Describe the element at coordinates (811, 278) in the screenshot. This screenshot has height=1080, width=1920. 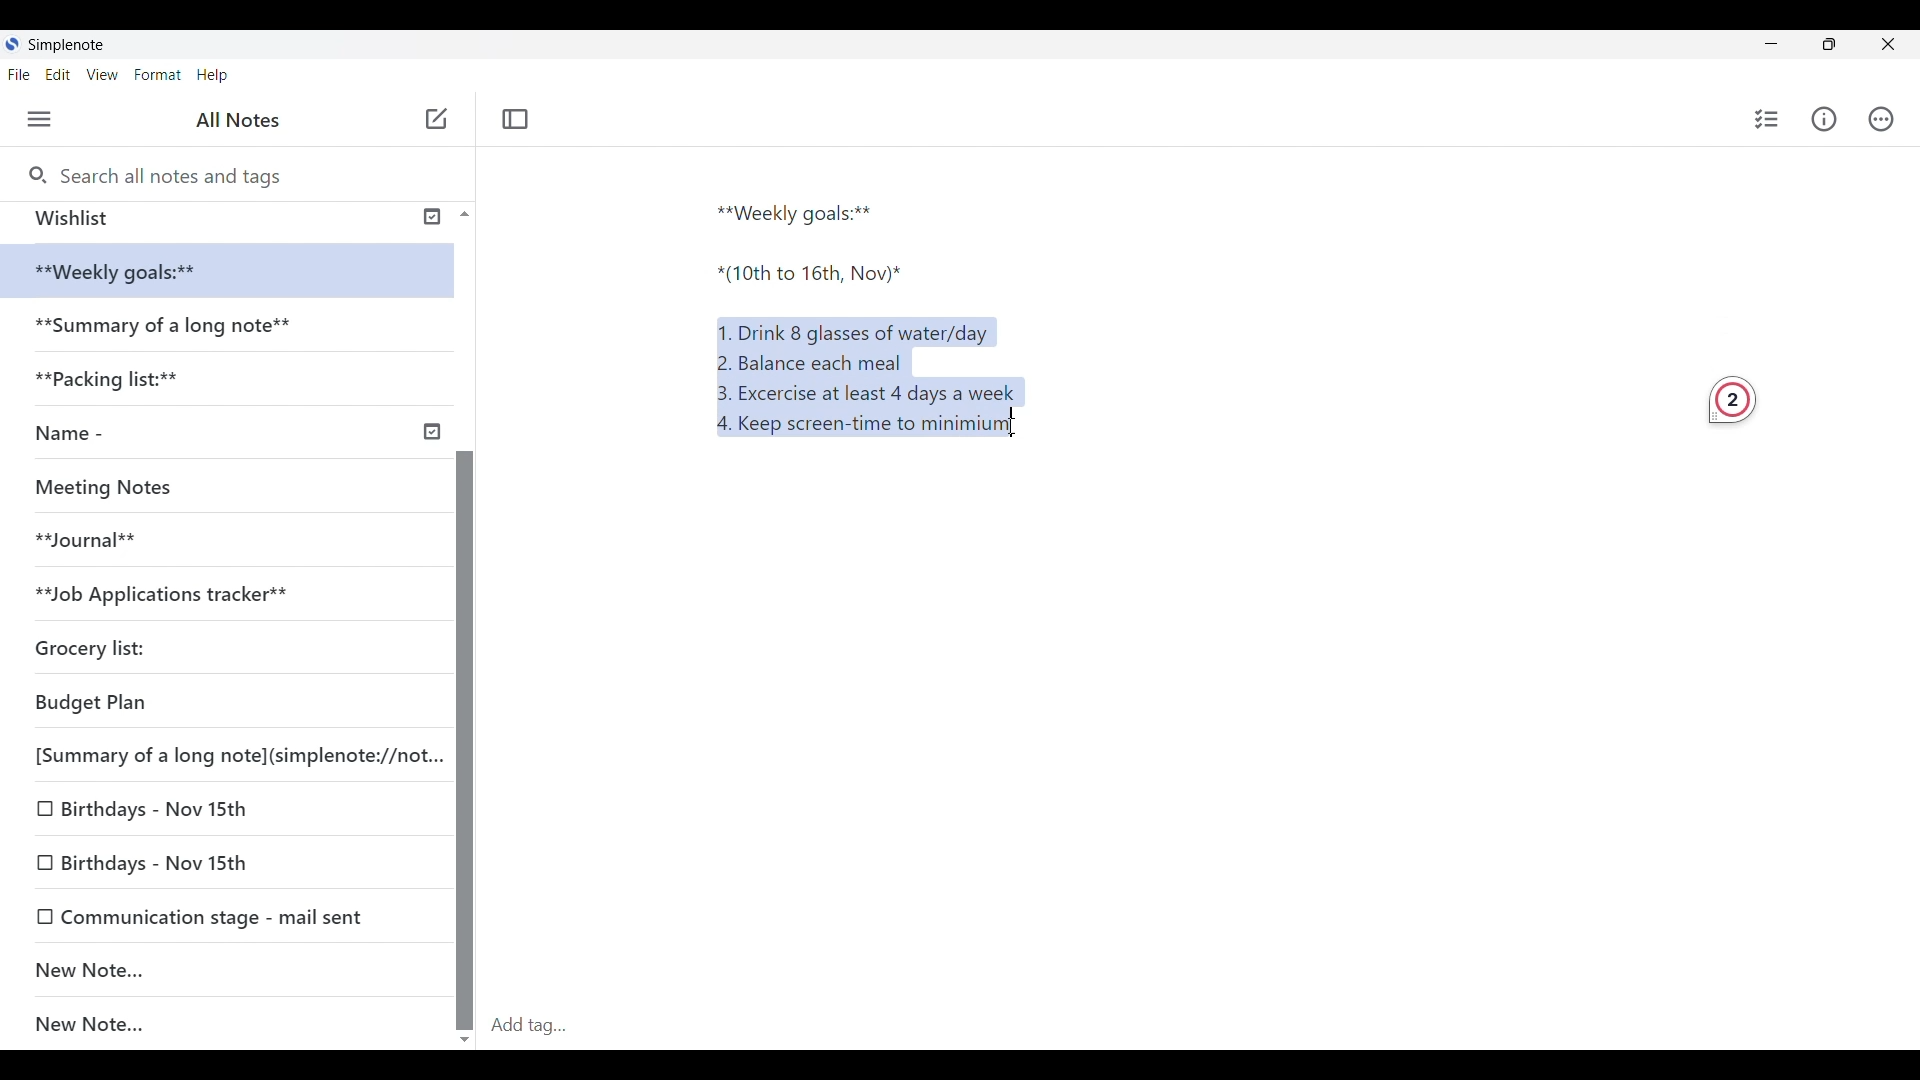
I see `*(10th to 16th, Nov)*` at that location.